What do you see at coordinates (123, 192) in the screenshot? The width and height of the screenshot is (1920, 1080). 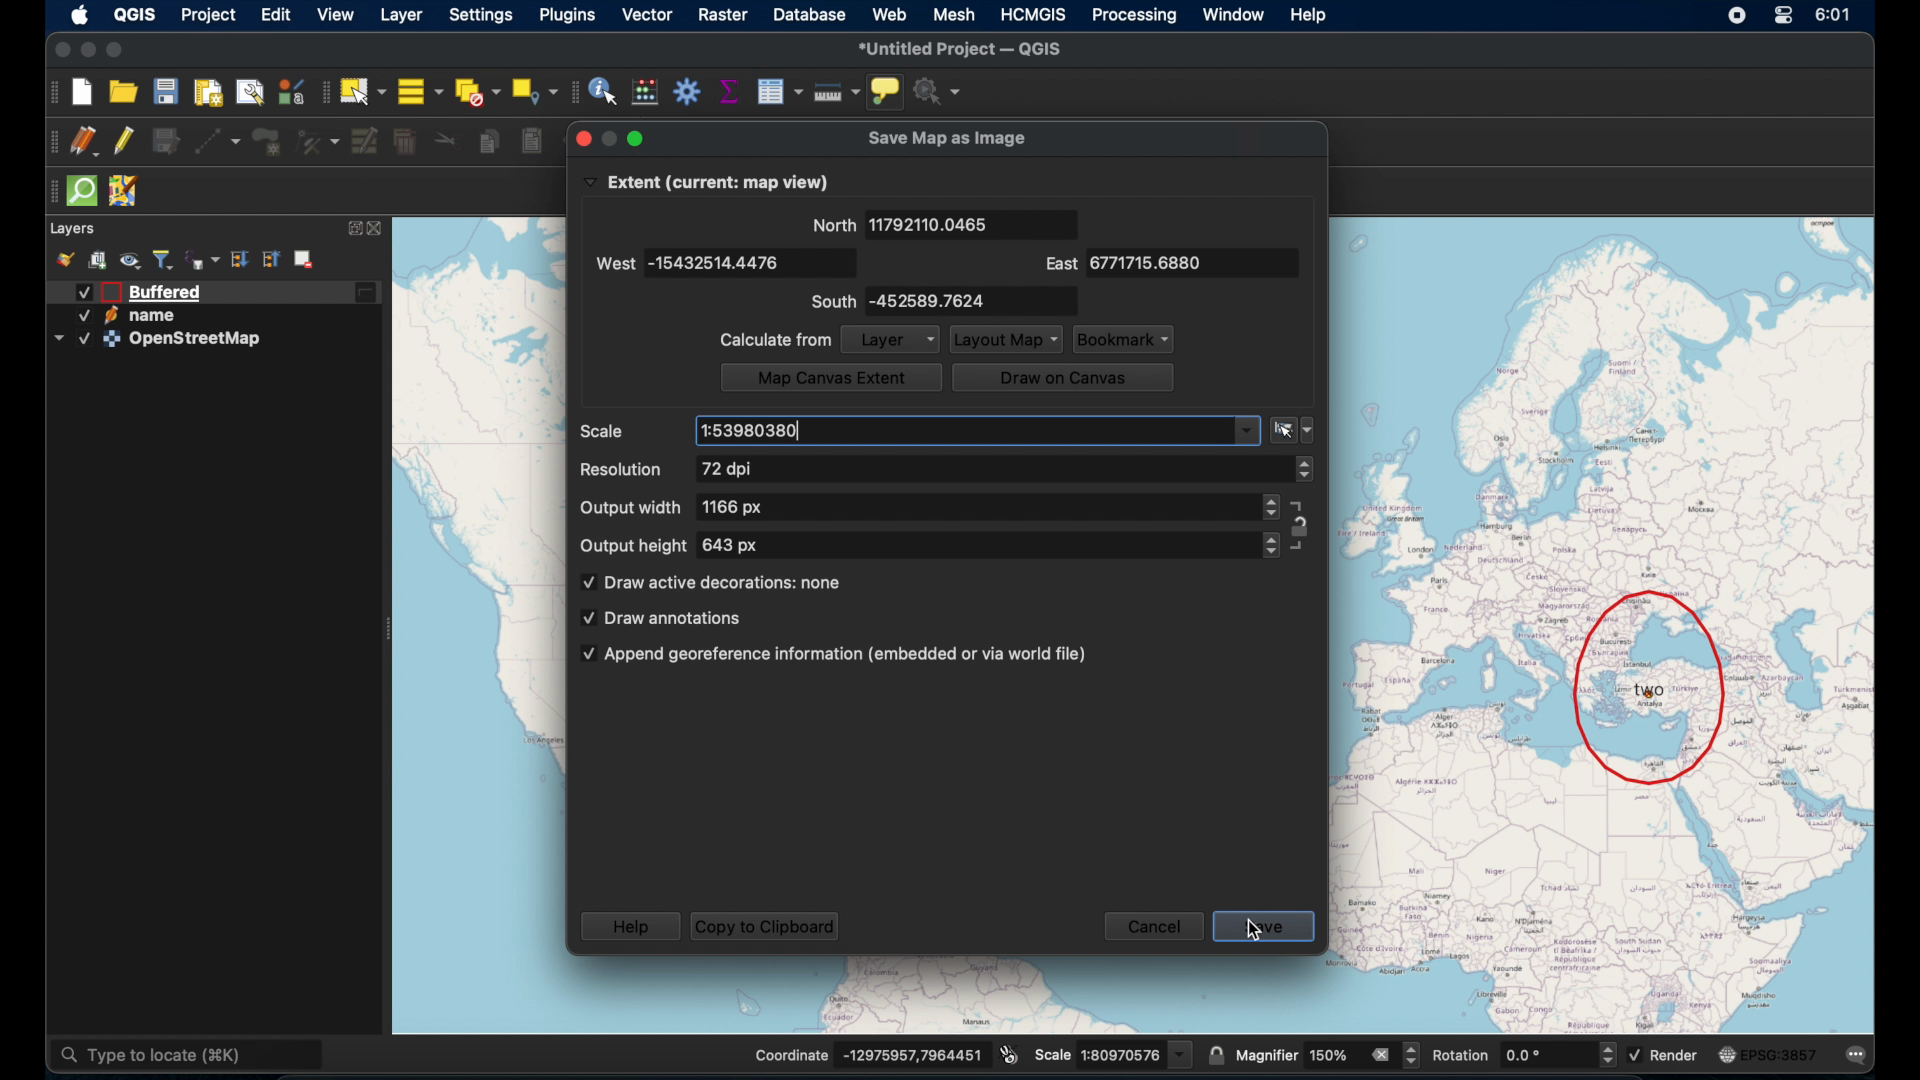 I see `jsom remote` at bounding box center [123, 192].